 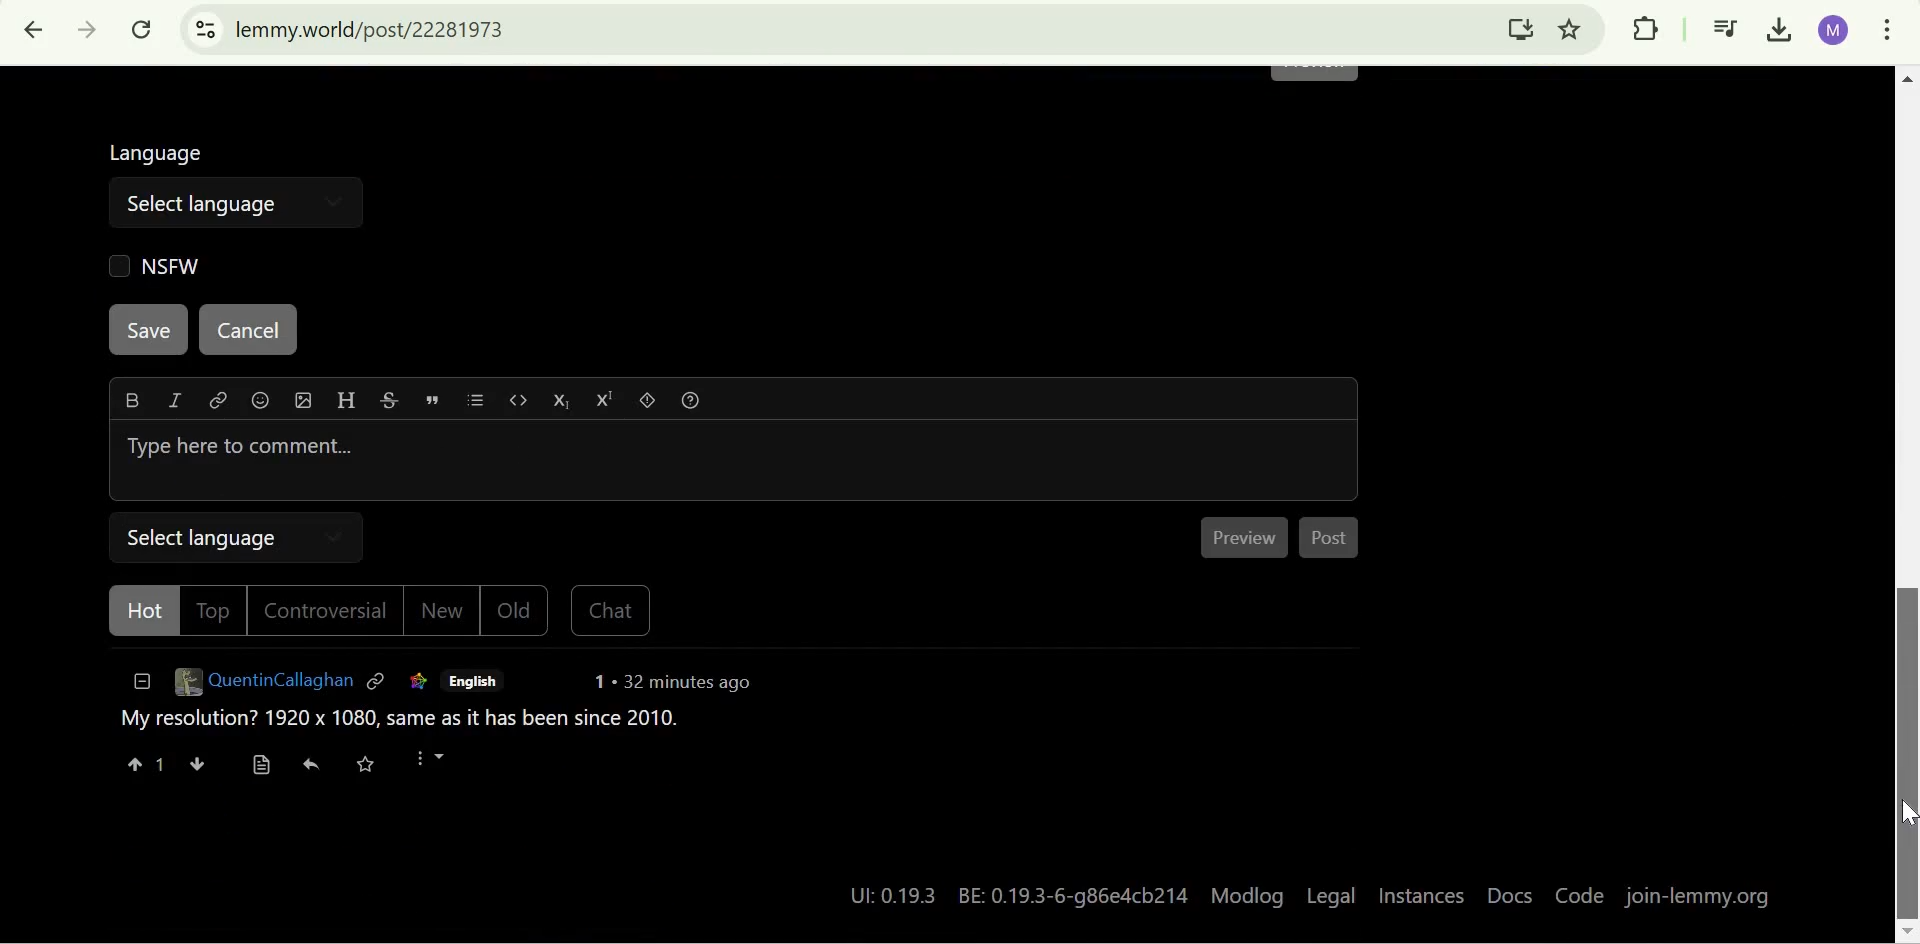 What do you see at coordinates (389, 403) in the screenshot?
I see `strikethrough` at bounding box center [389, 403].